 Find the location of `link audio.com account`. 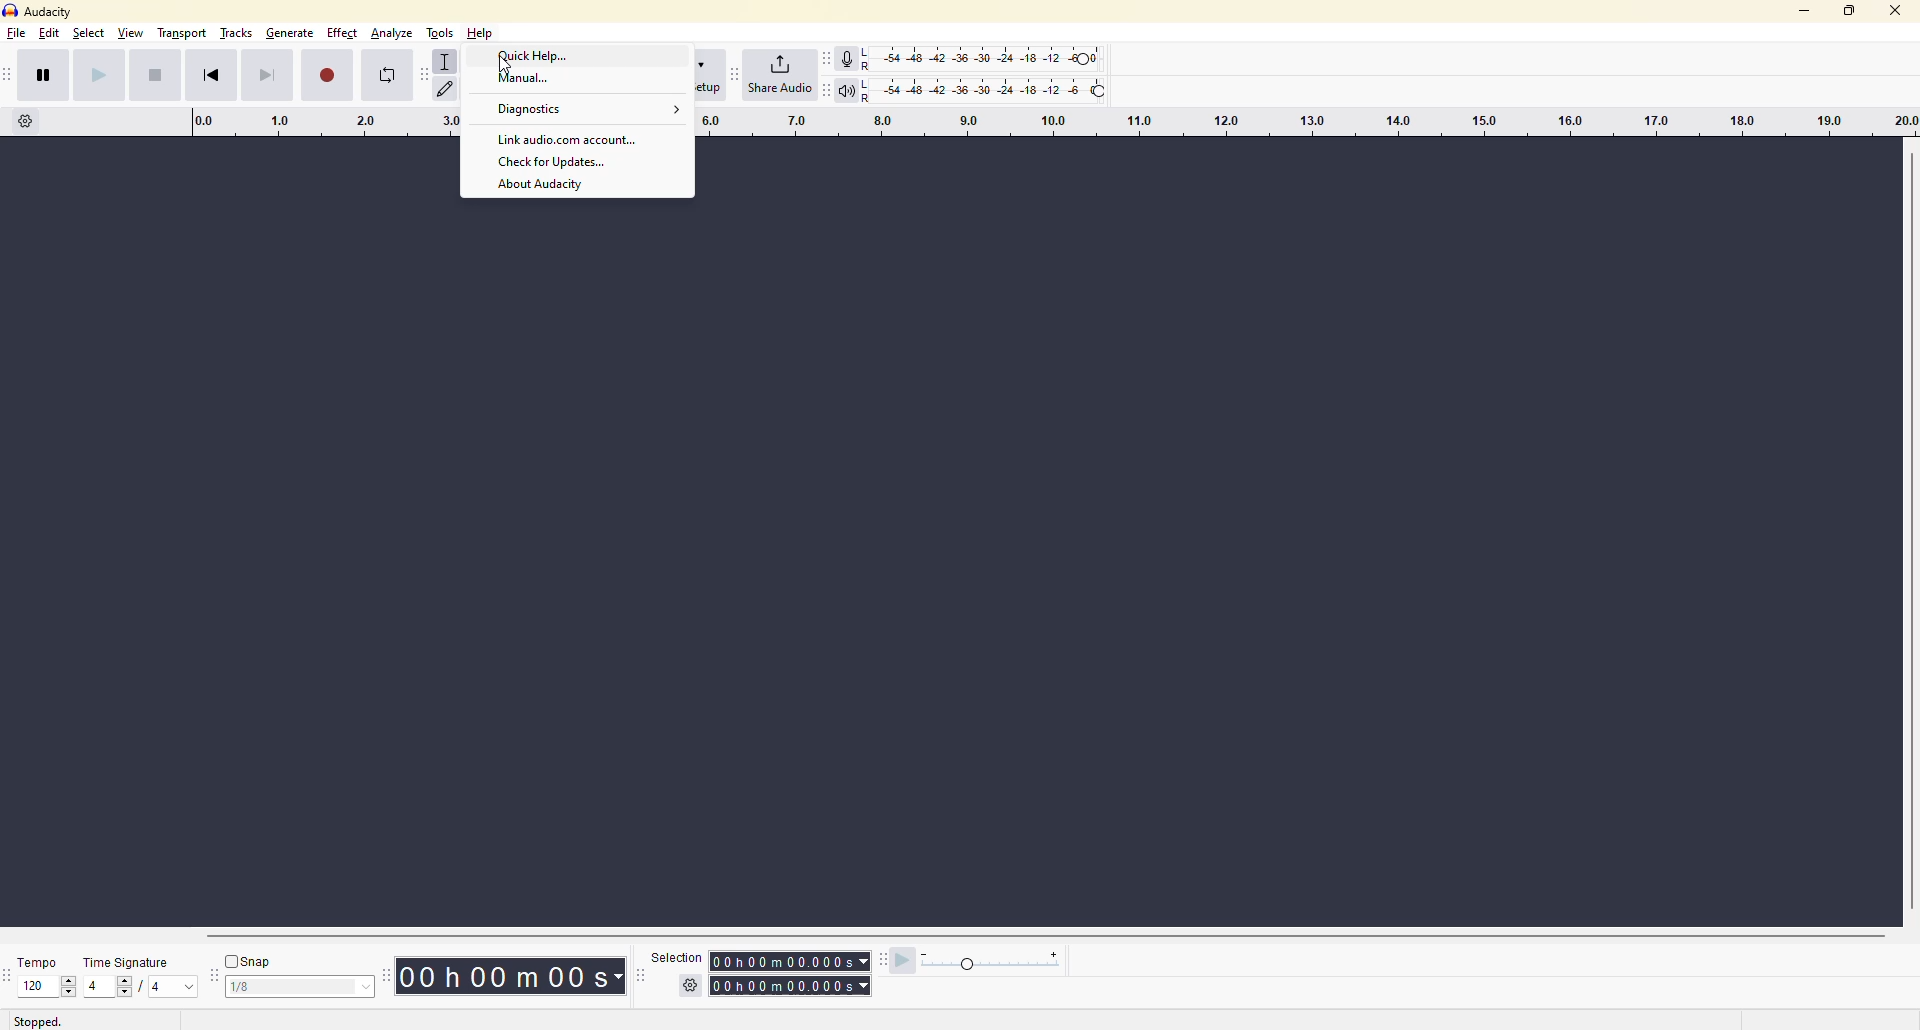

link audio.com account is located at coordinates (570, 138).